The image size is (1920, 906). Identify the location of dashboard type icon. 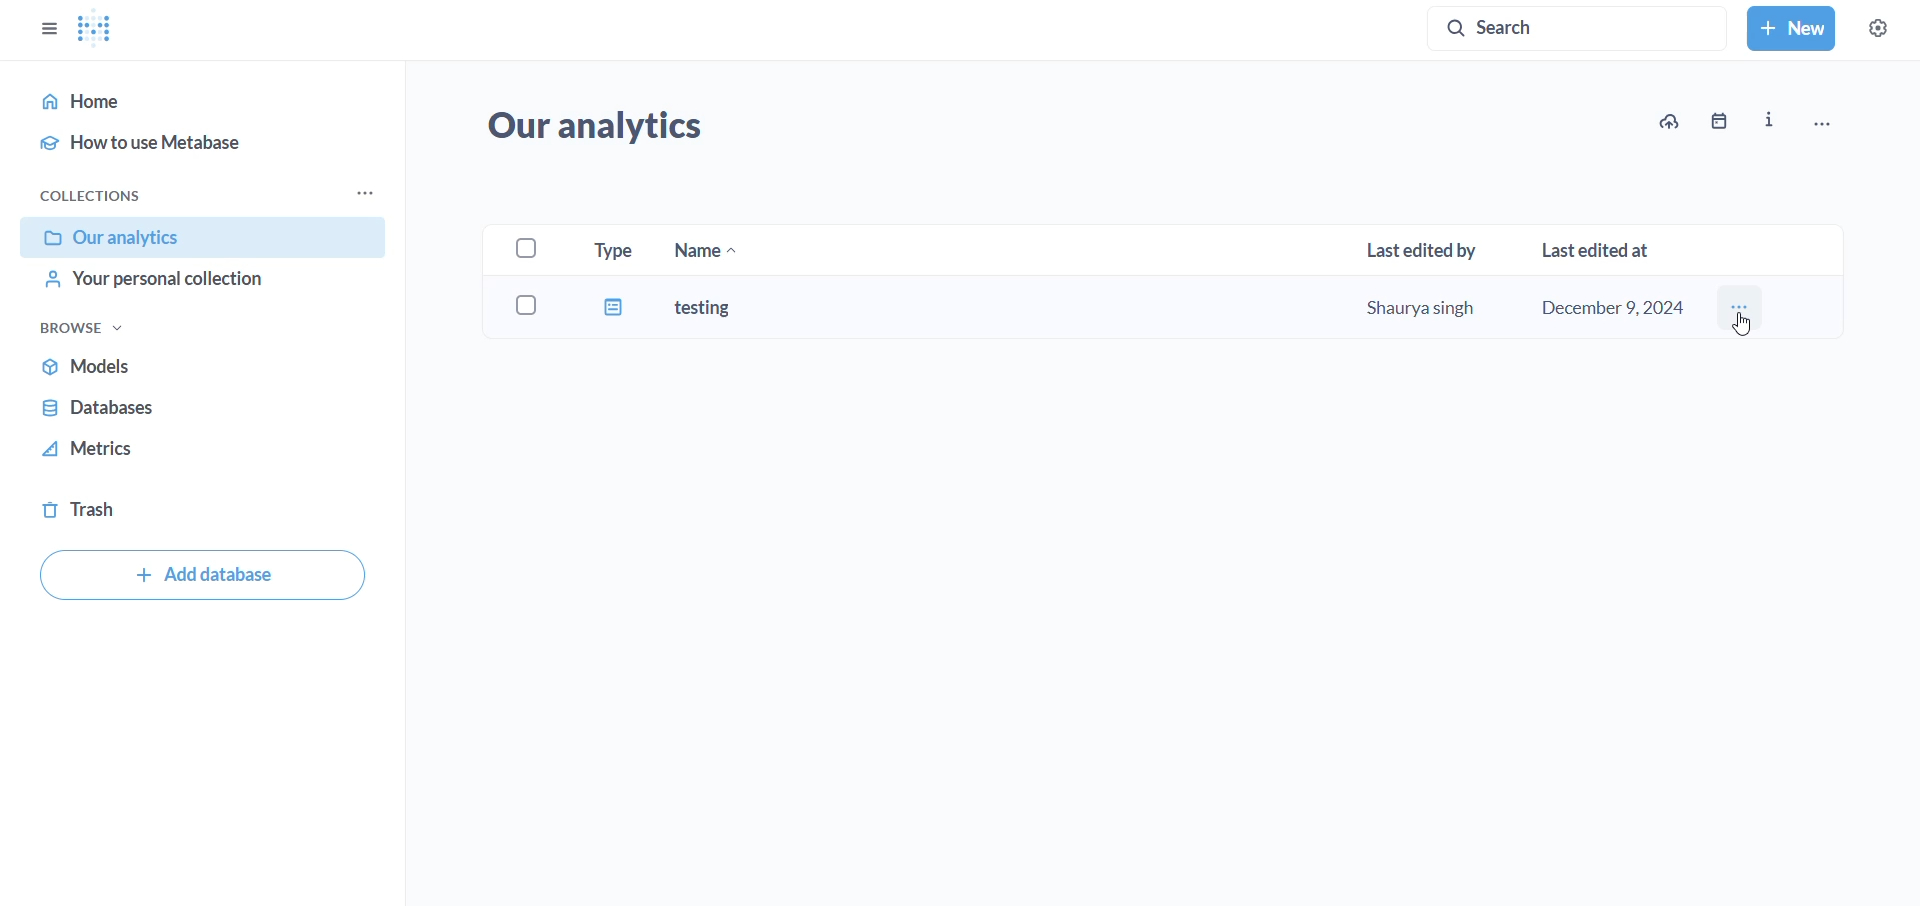
(617, 311).